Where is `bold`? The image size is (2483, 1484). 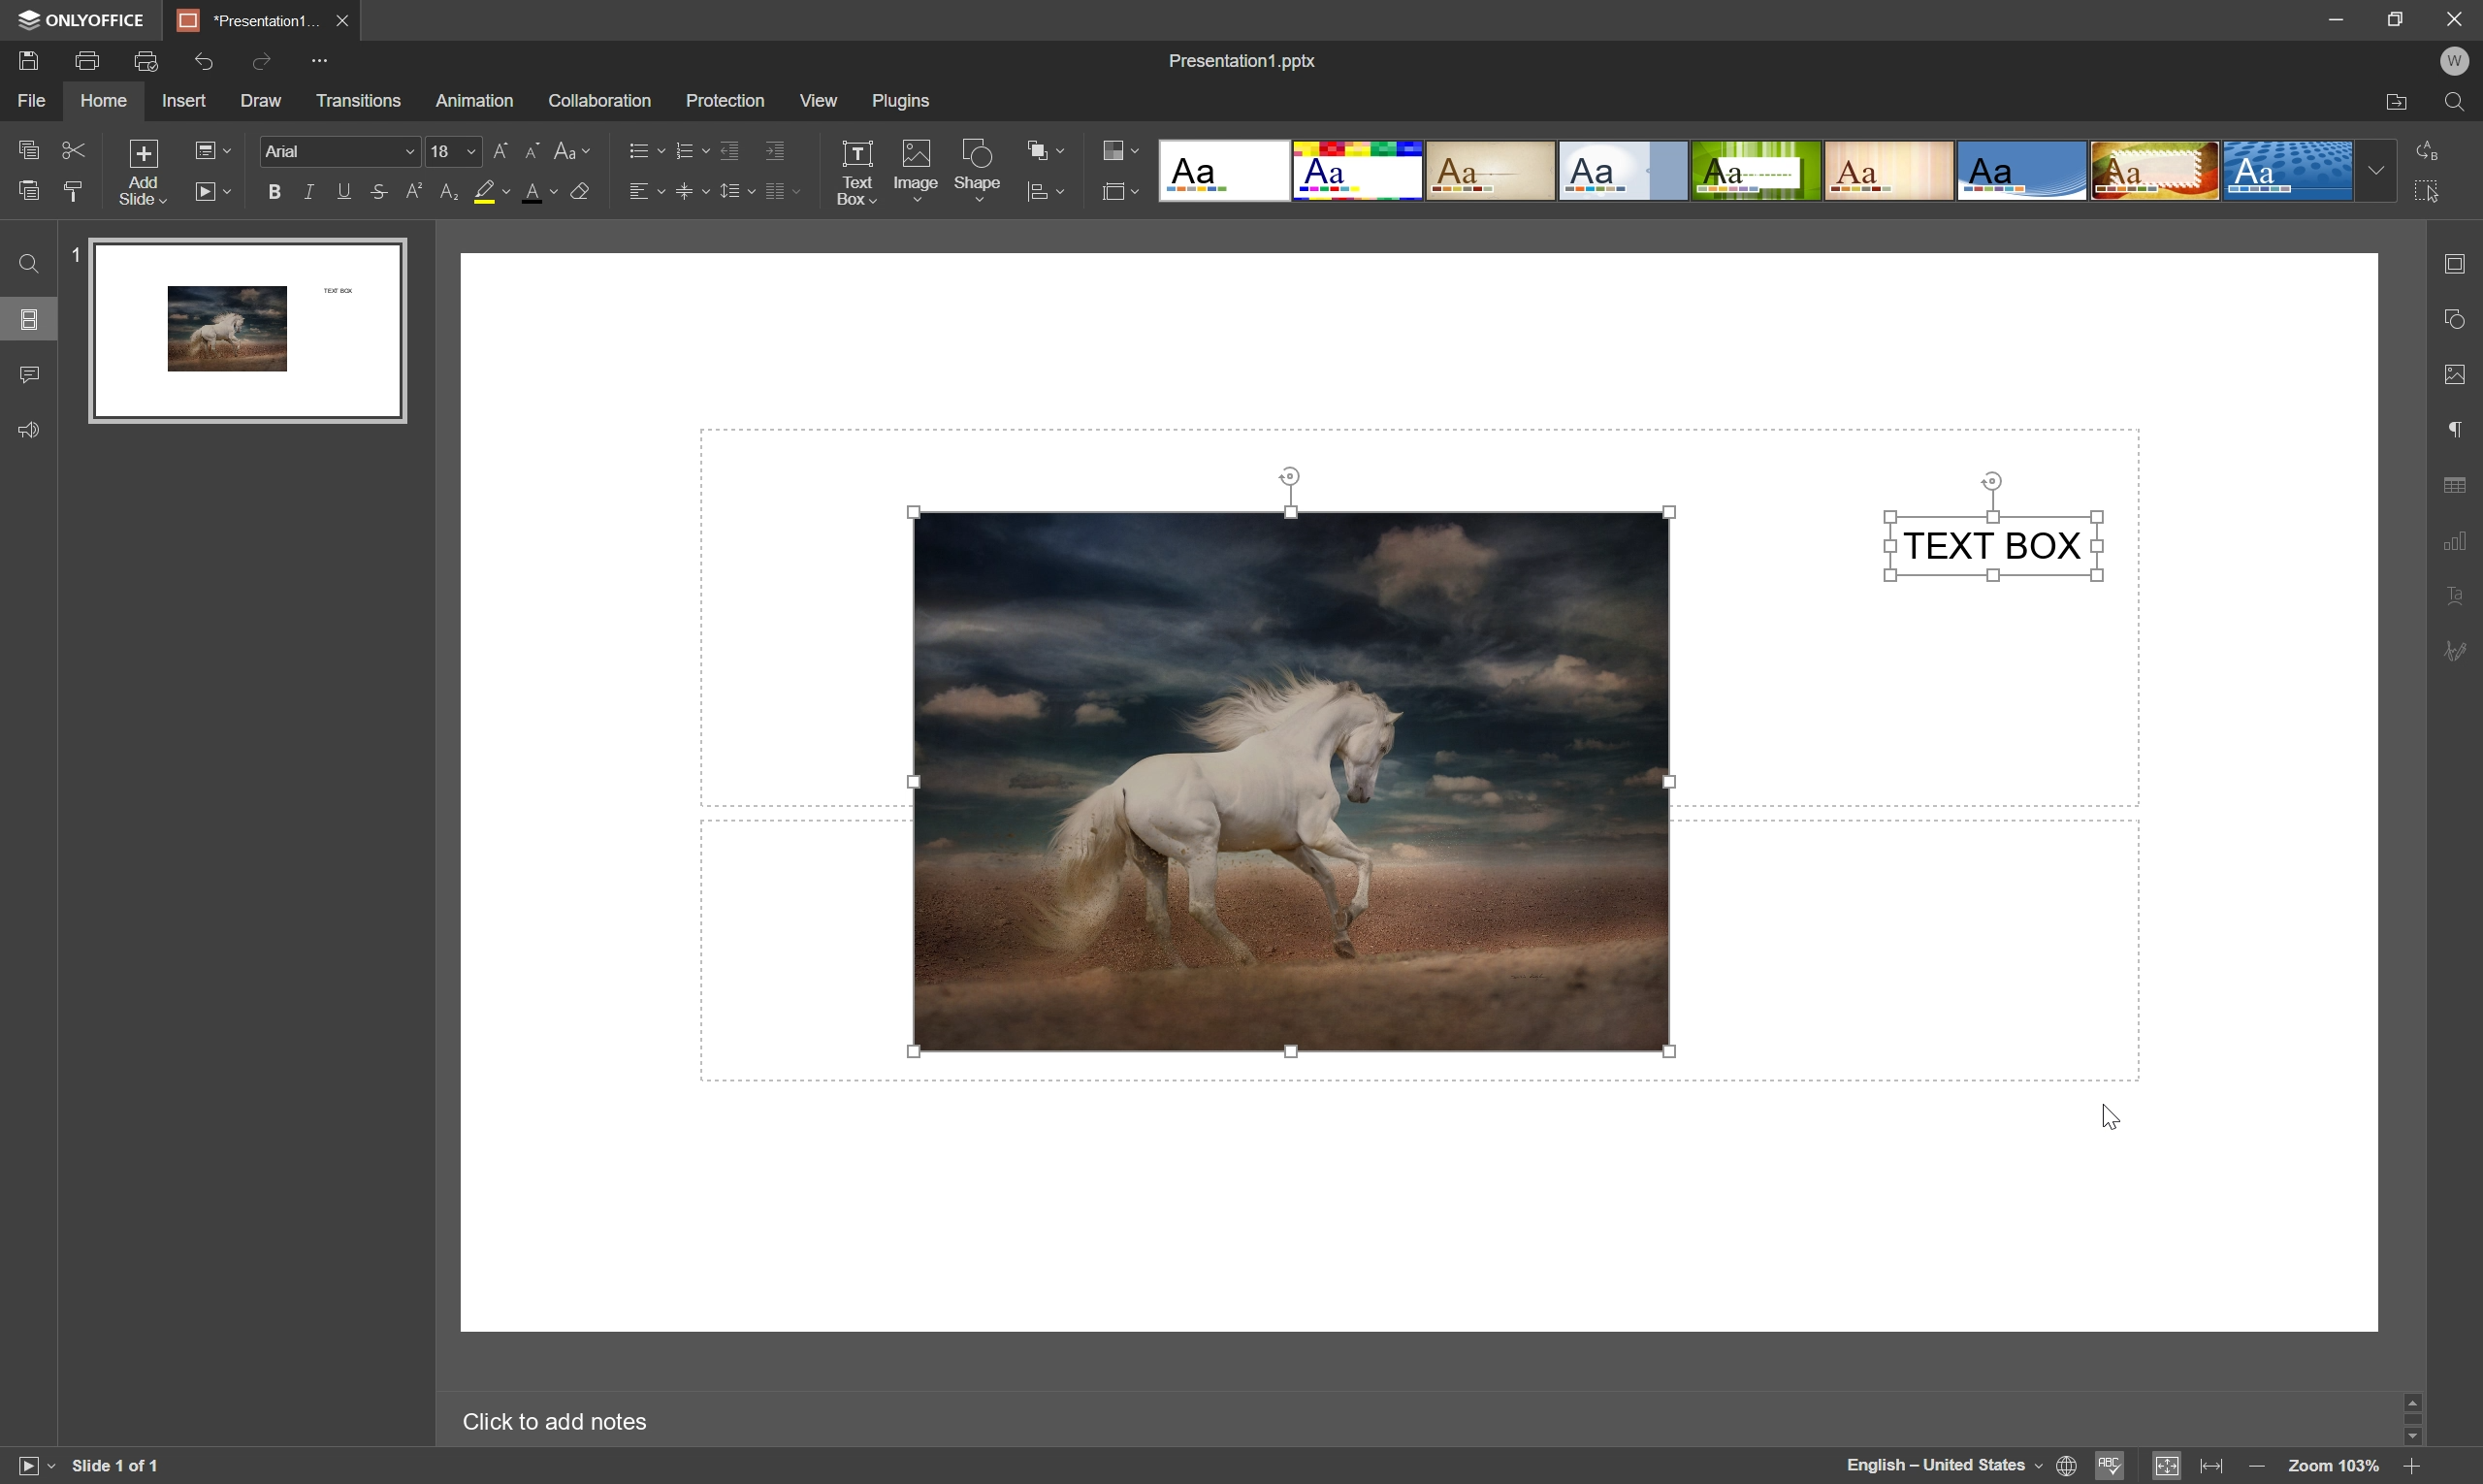 bold is located at coordinates (276, 194).